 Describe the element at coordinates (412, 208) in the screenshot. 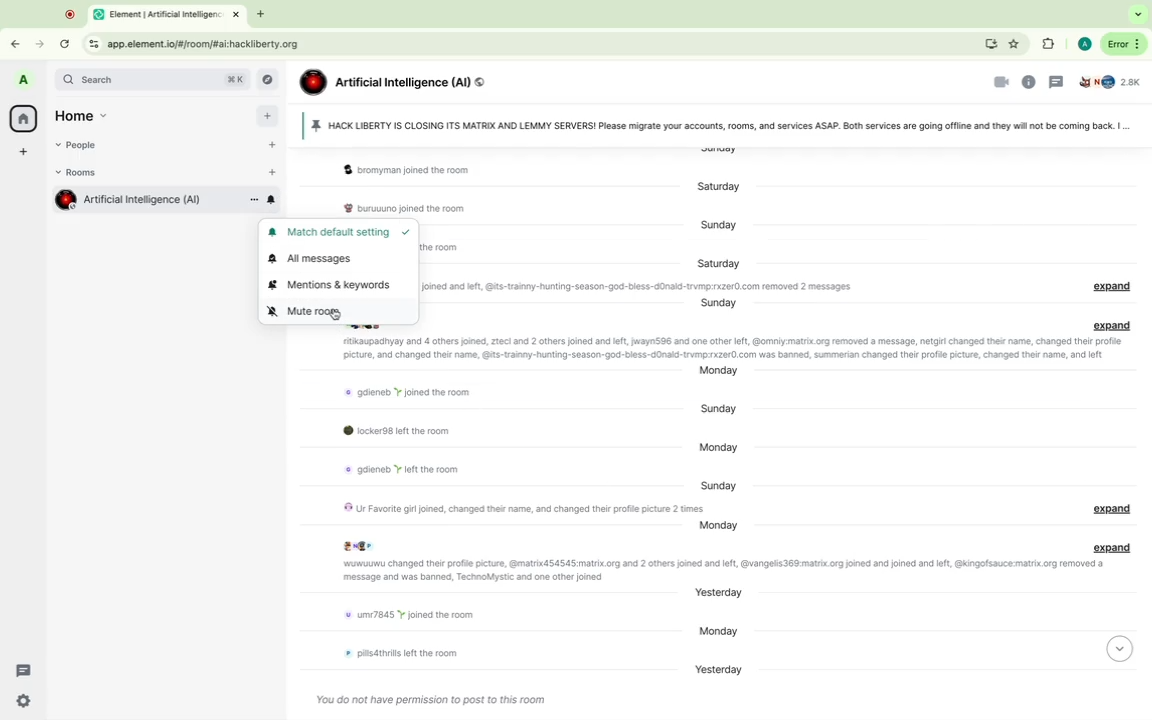

I see `Message` at that location.